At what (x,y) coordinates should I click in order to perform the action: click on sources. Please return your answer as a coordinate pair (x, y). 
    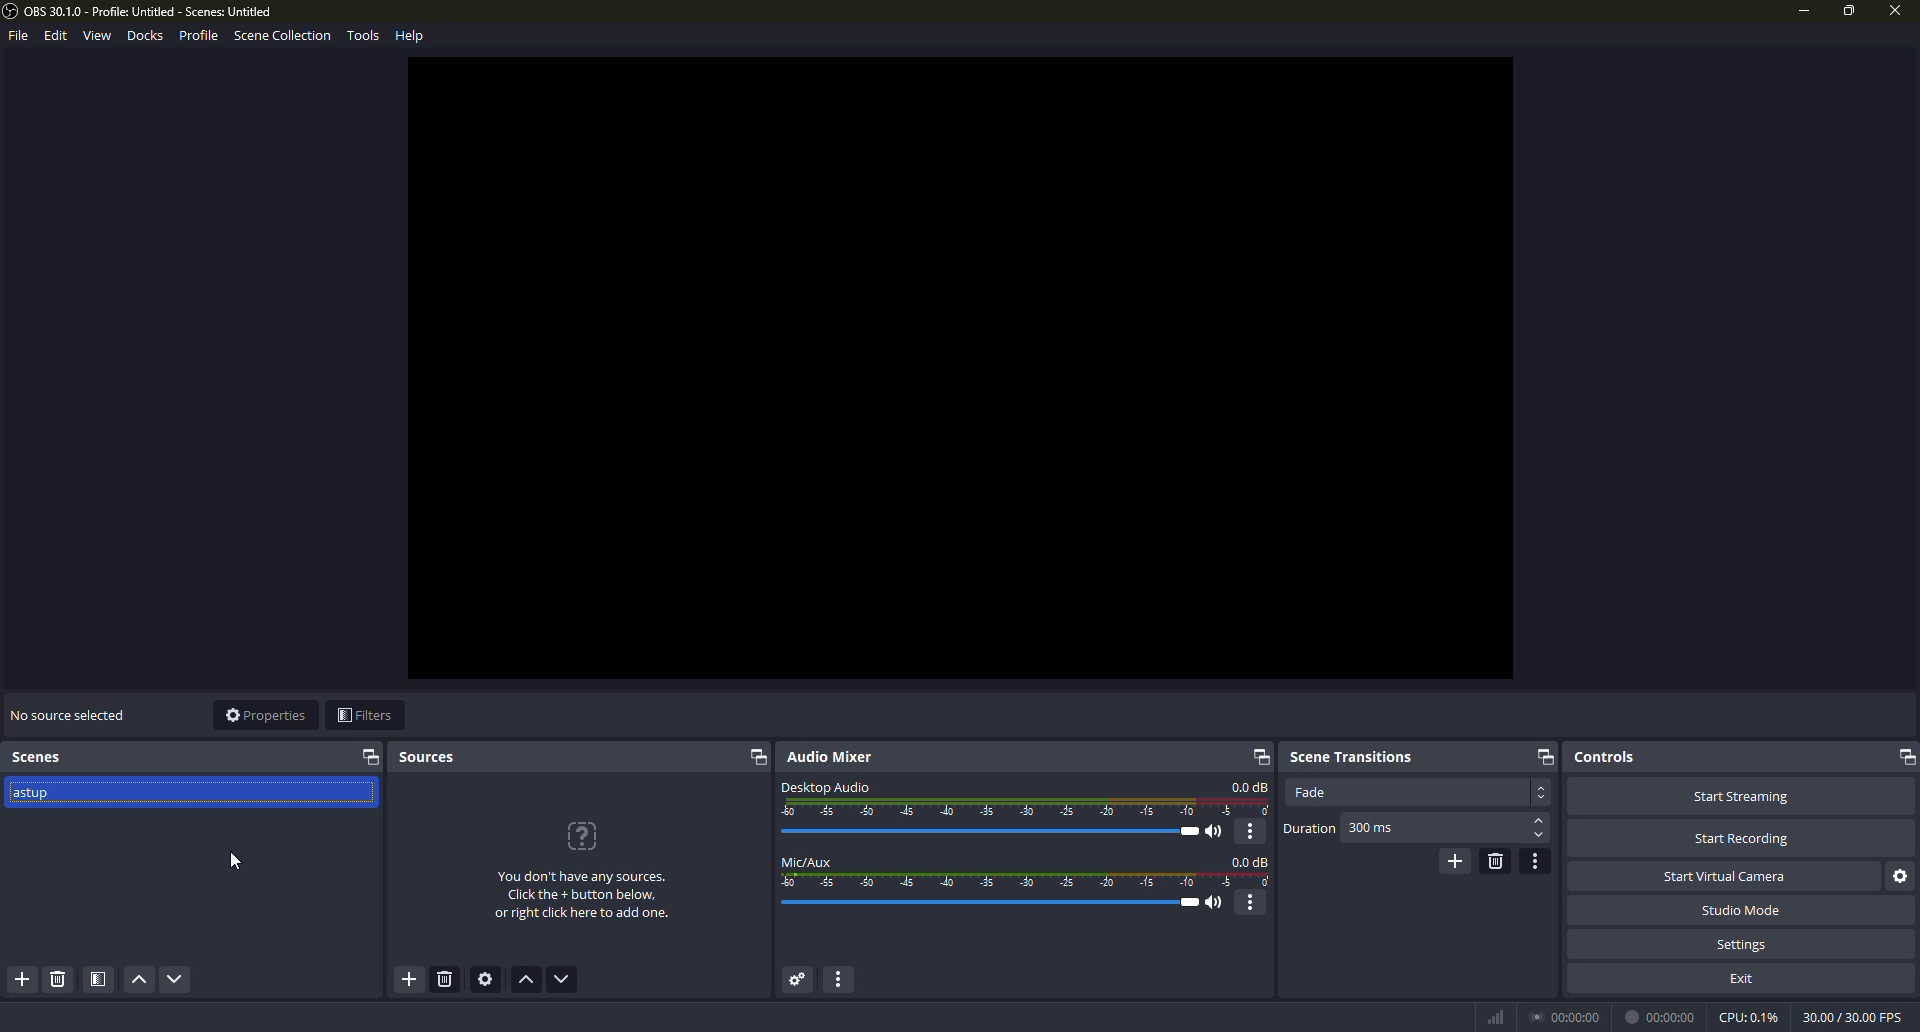
    Looking at the image, I should click on (429, 758).